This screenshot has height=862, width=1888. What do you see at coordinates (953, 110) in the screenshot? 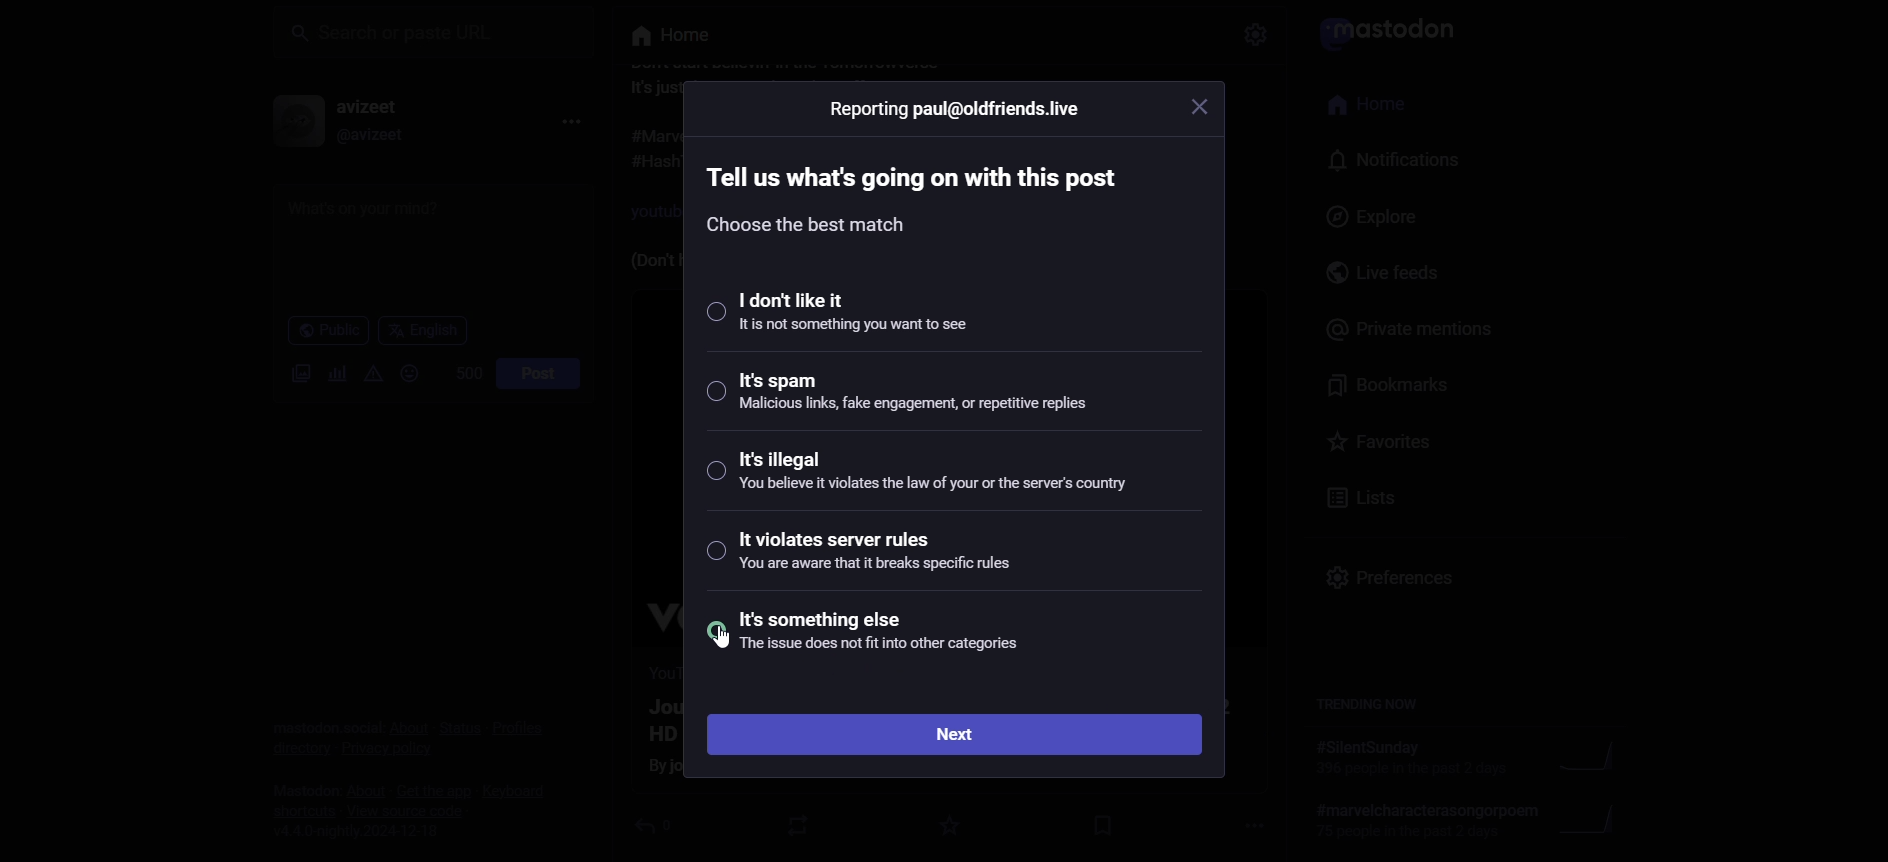
I see `reporting information` at bounding box center [953, 110].